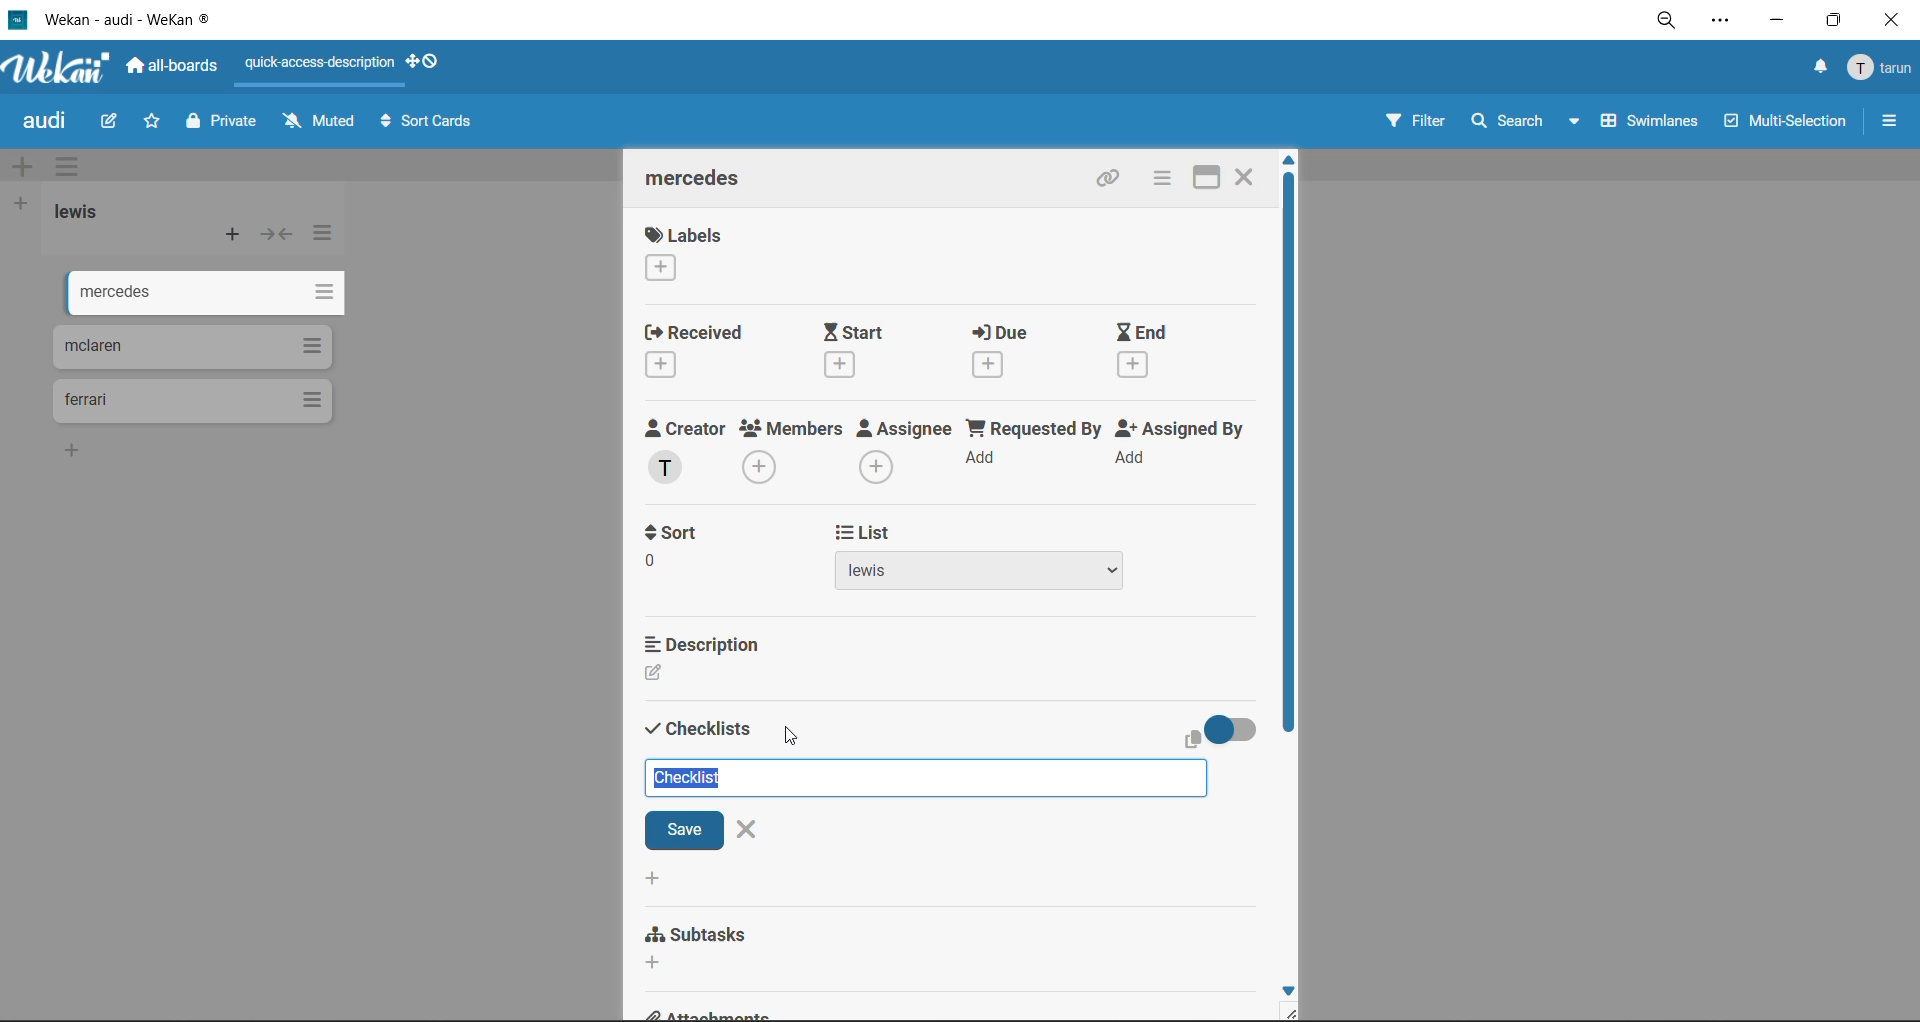 The width and height of the screenshot is (1920, 1022). Describe the element at coordinates (1890, 21) in the screenshot. I see `close` at that location.